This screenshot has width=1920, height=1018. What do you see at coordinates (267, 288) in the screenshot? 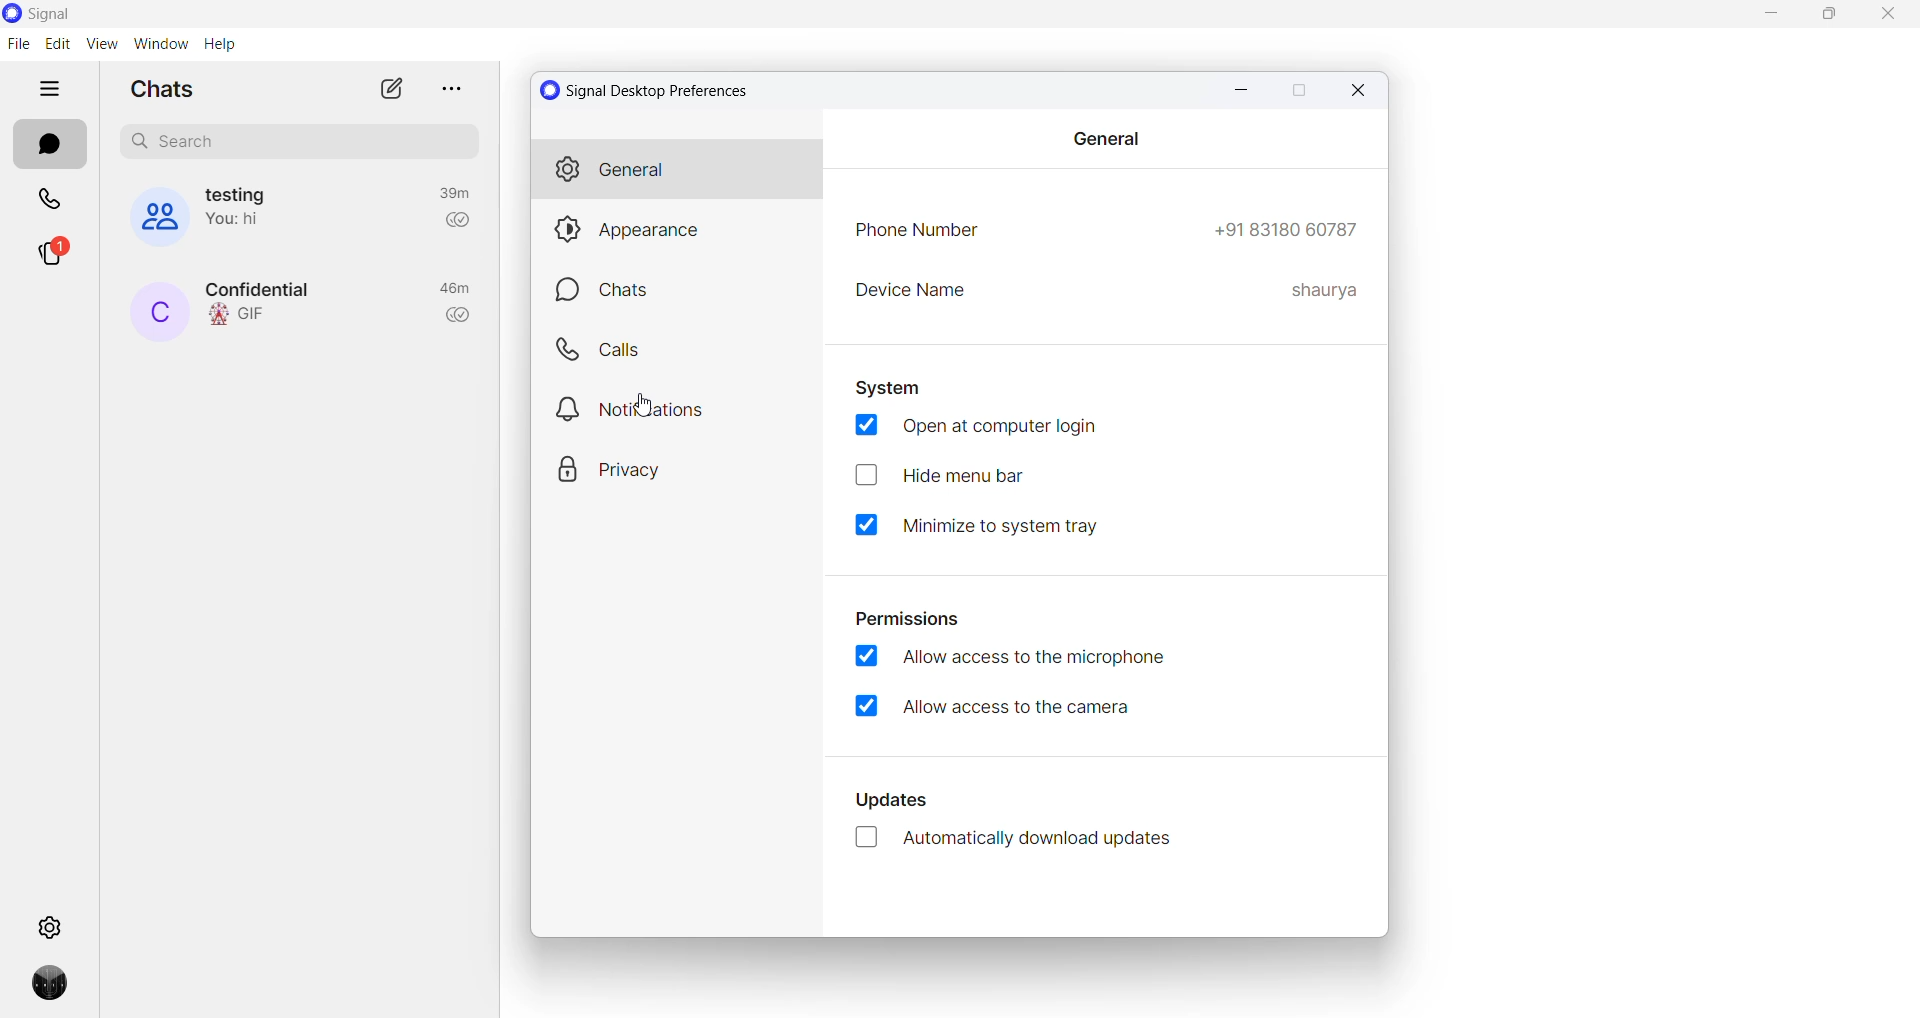
I see `contact name` at bounding box center [267, 288].